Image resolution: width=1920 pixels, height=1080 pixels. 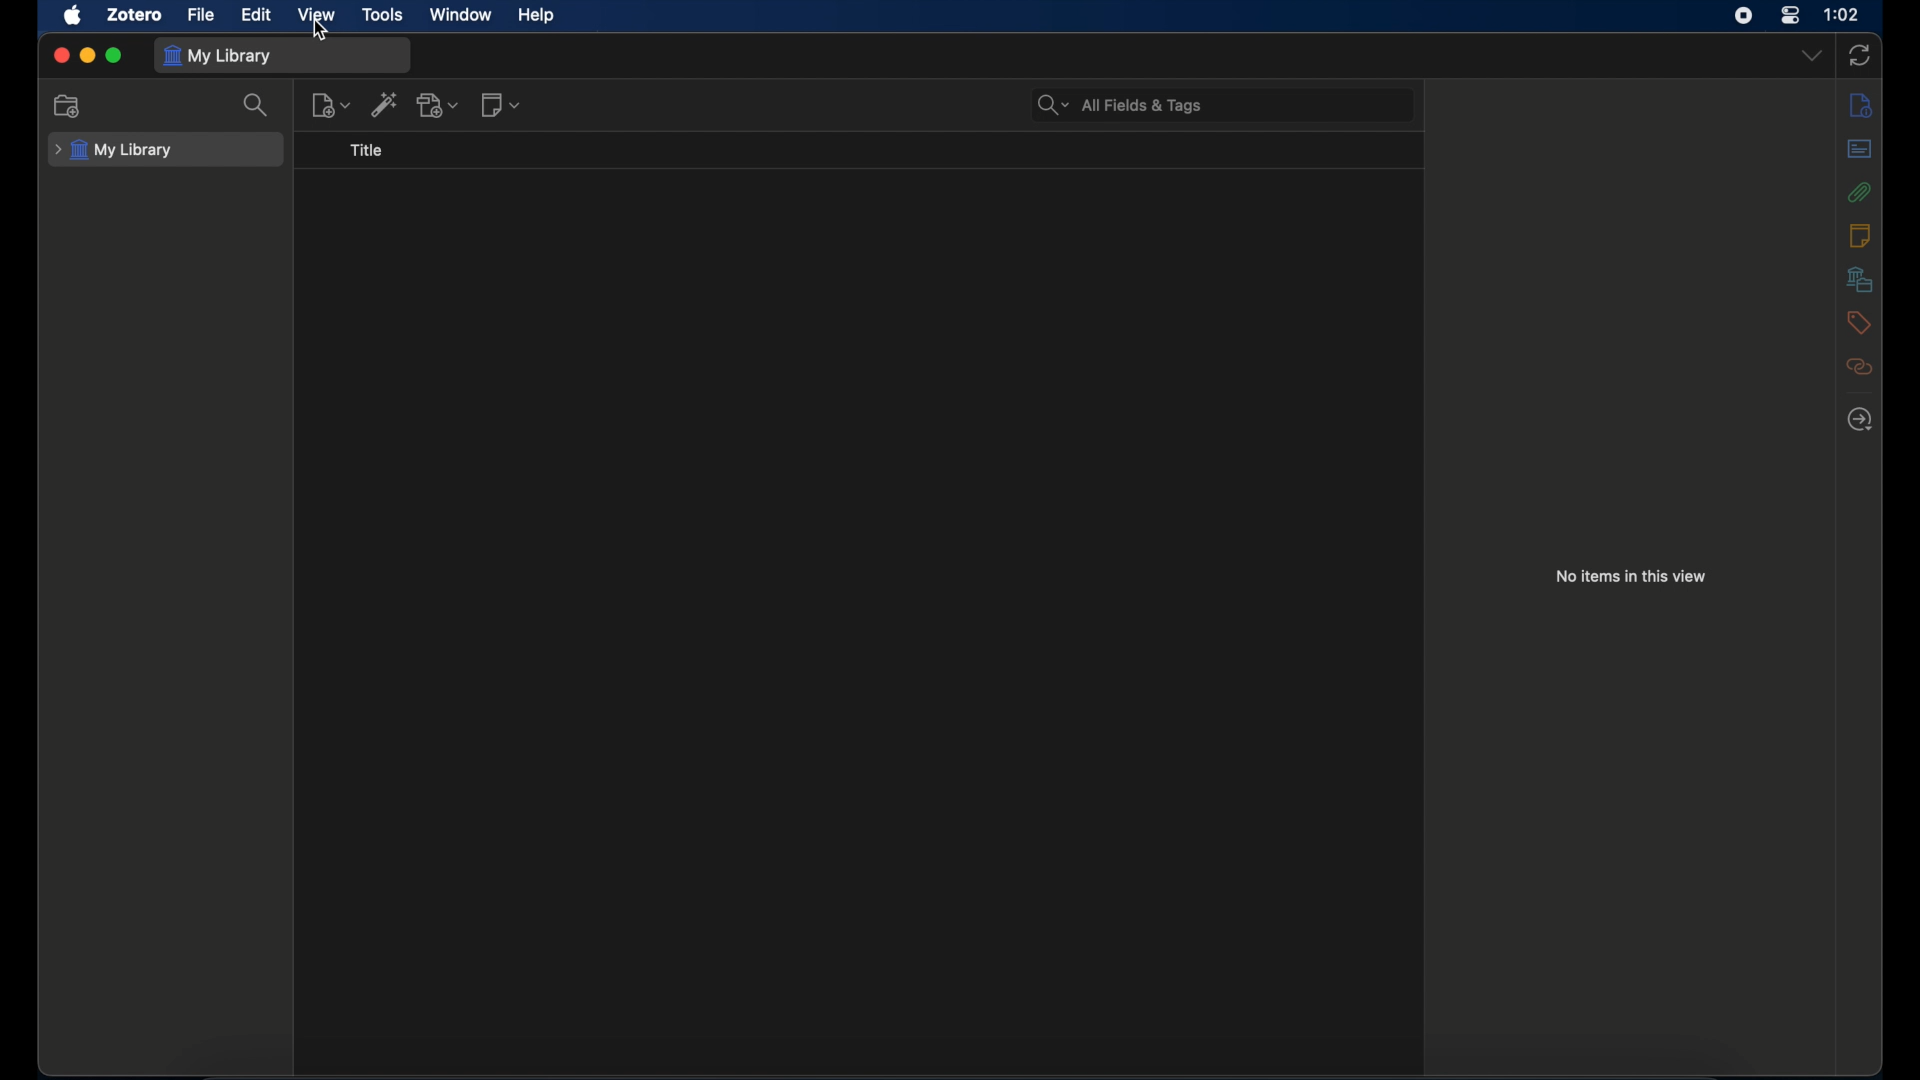 What do you see at coordinates (1859, 192) in the screenshot?
I see `attachments` at bounding box center [1859, 192].